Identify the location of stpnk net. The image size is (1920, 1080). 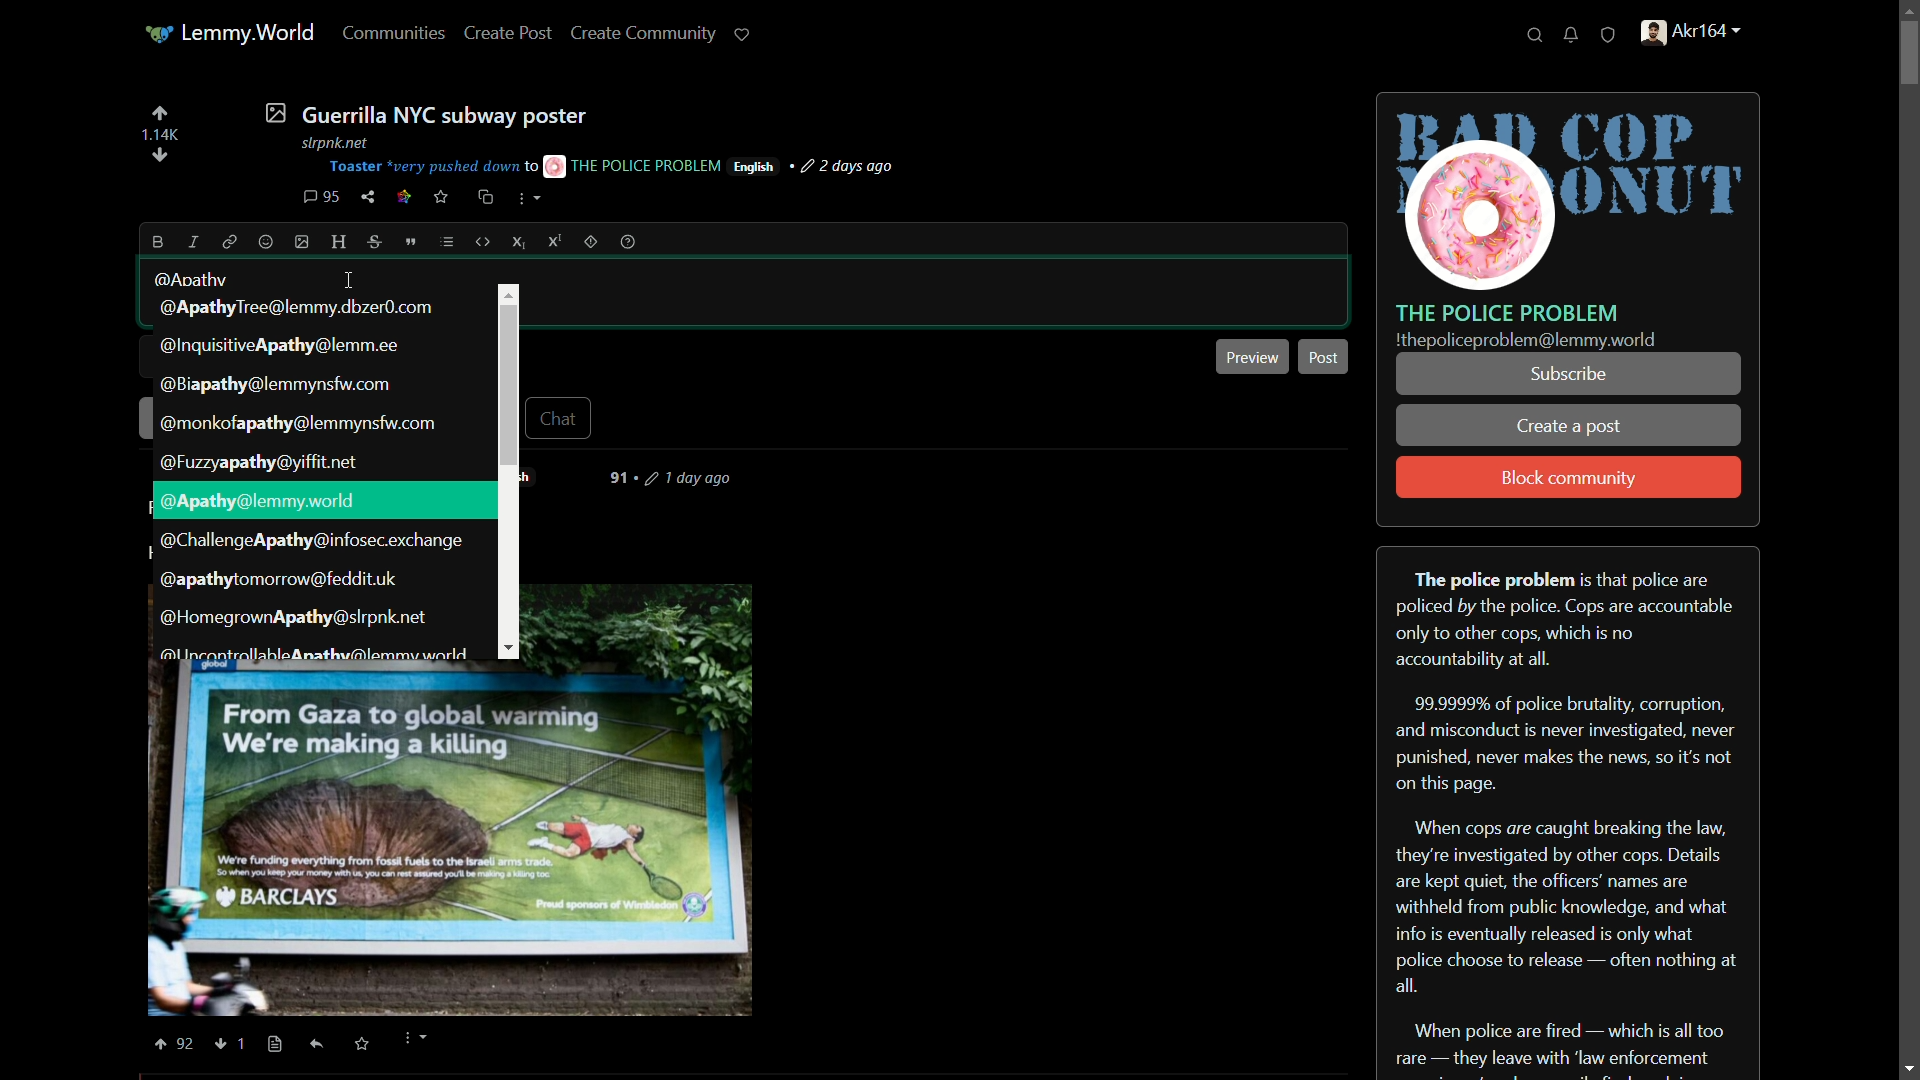
(330, 140).